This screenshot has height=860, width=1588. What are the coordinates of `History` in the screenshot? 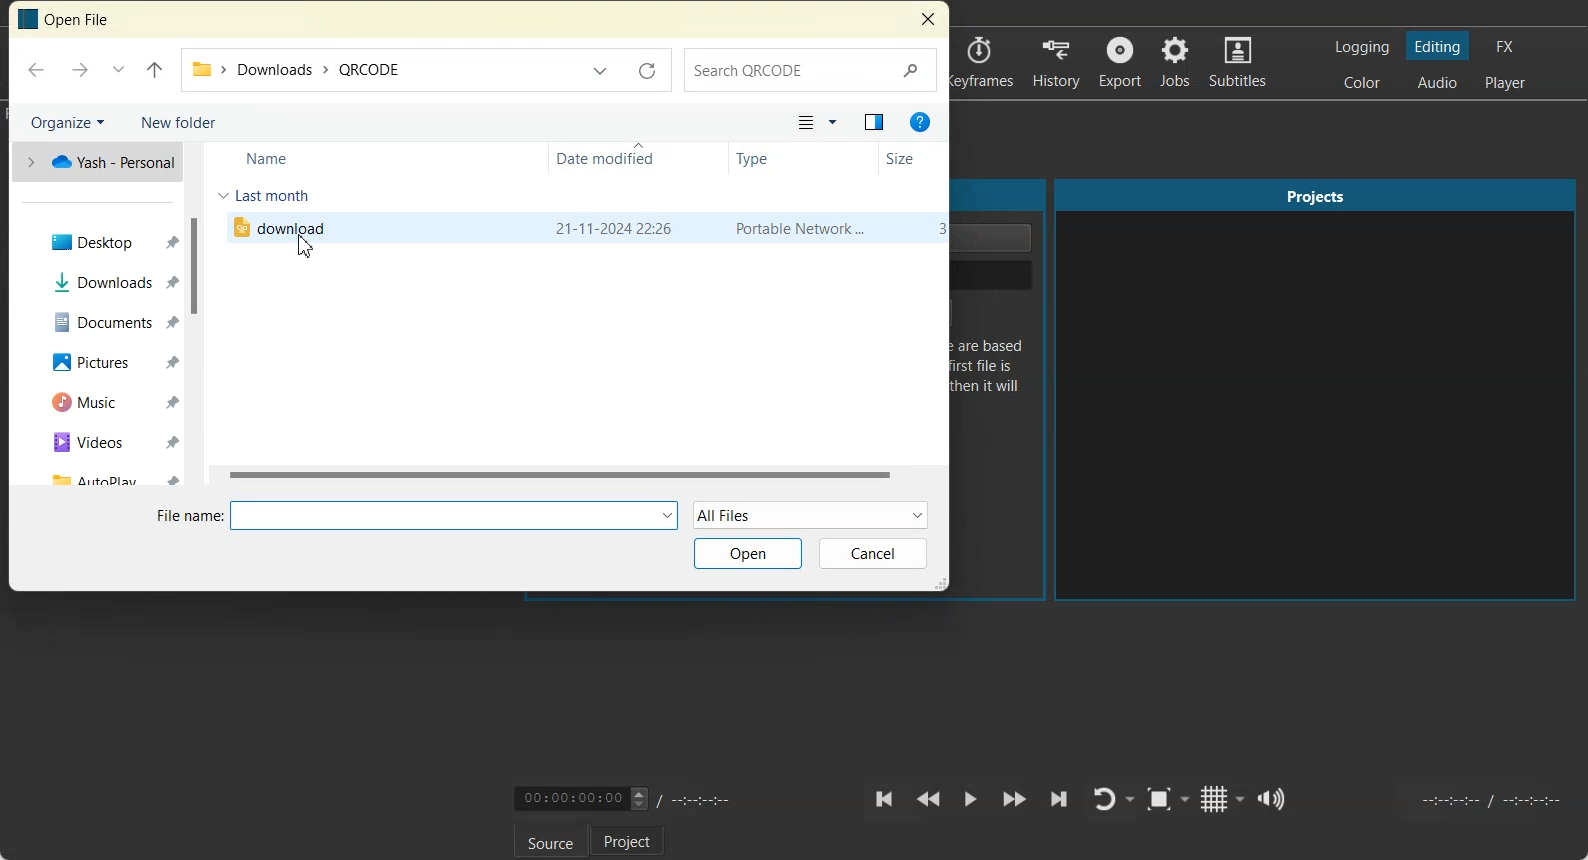 It's located at (1055, 62).